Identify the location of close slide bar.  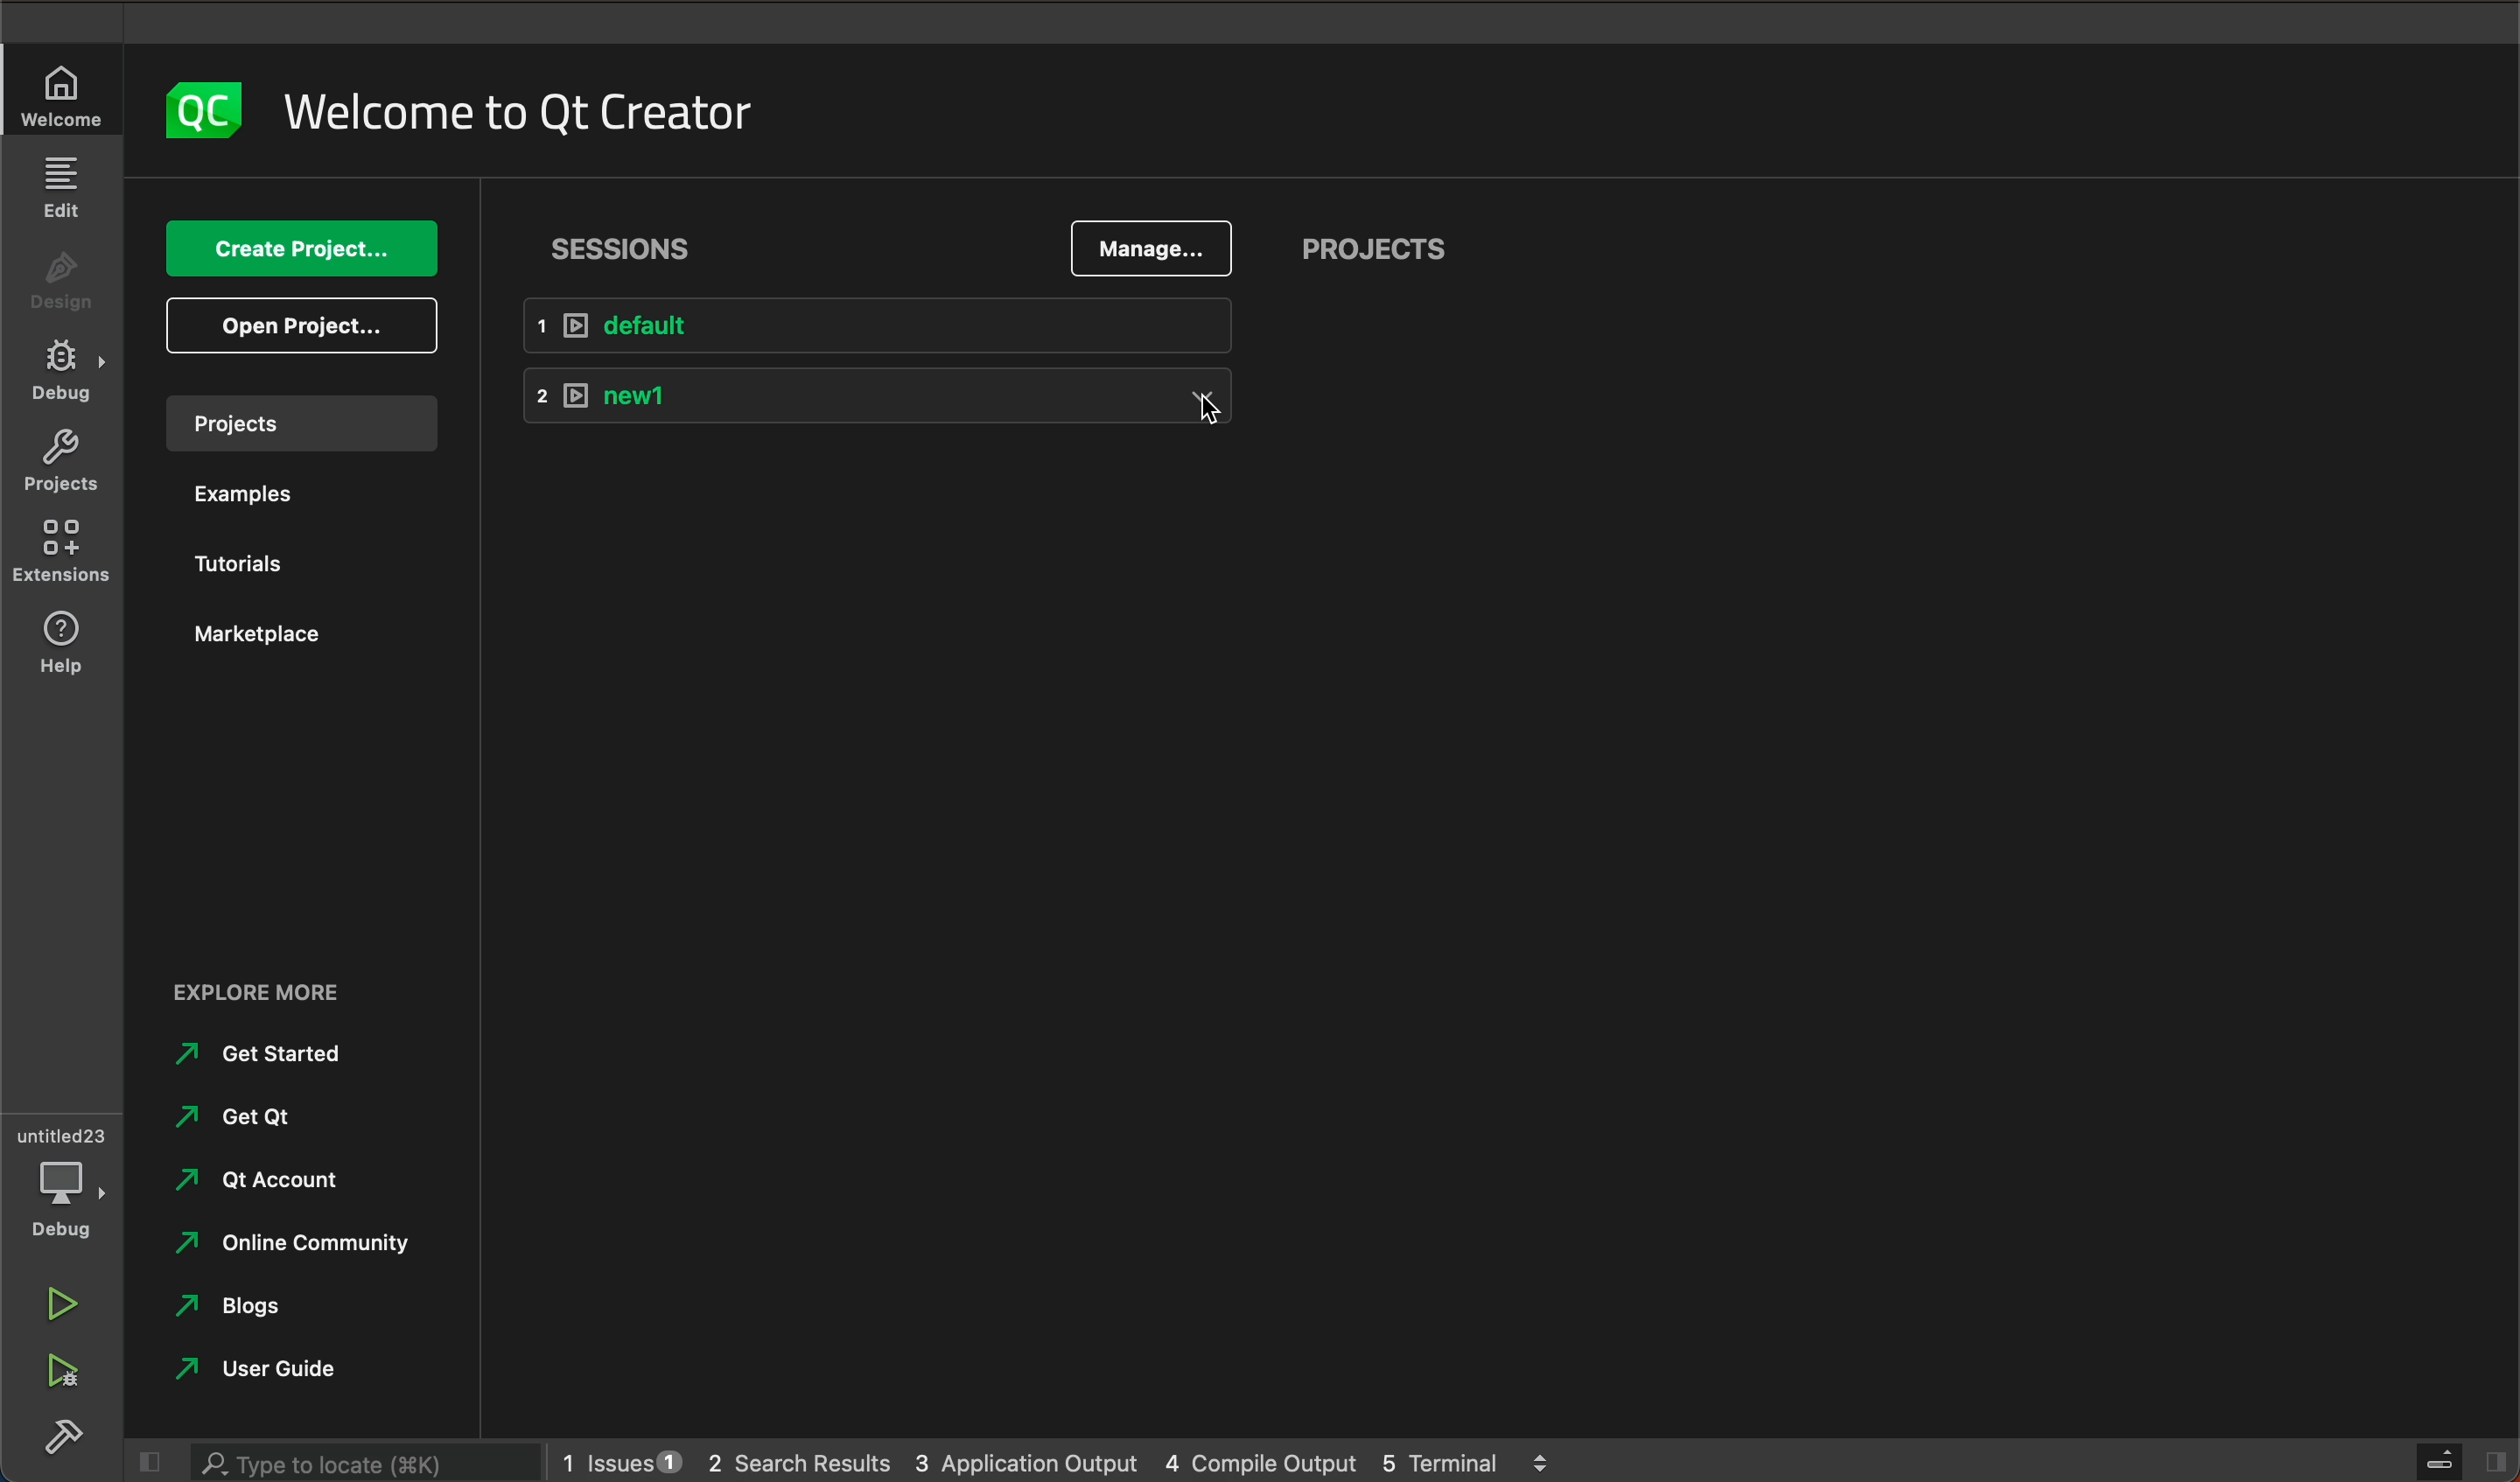
(2455, 1461).